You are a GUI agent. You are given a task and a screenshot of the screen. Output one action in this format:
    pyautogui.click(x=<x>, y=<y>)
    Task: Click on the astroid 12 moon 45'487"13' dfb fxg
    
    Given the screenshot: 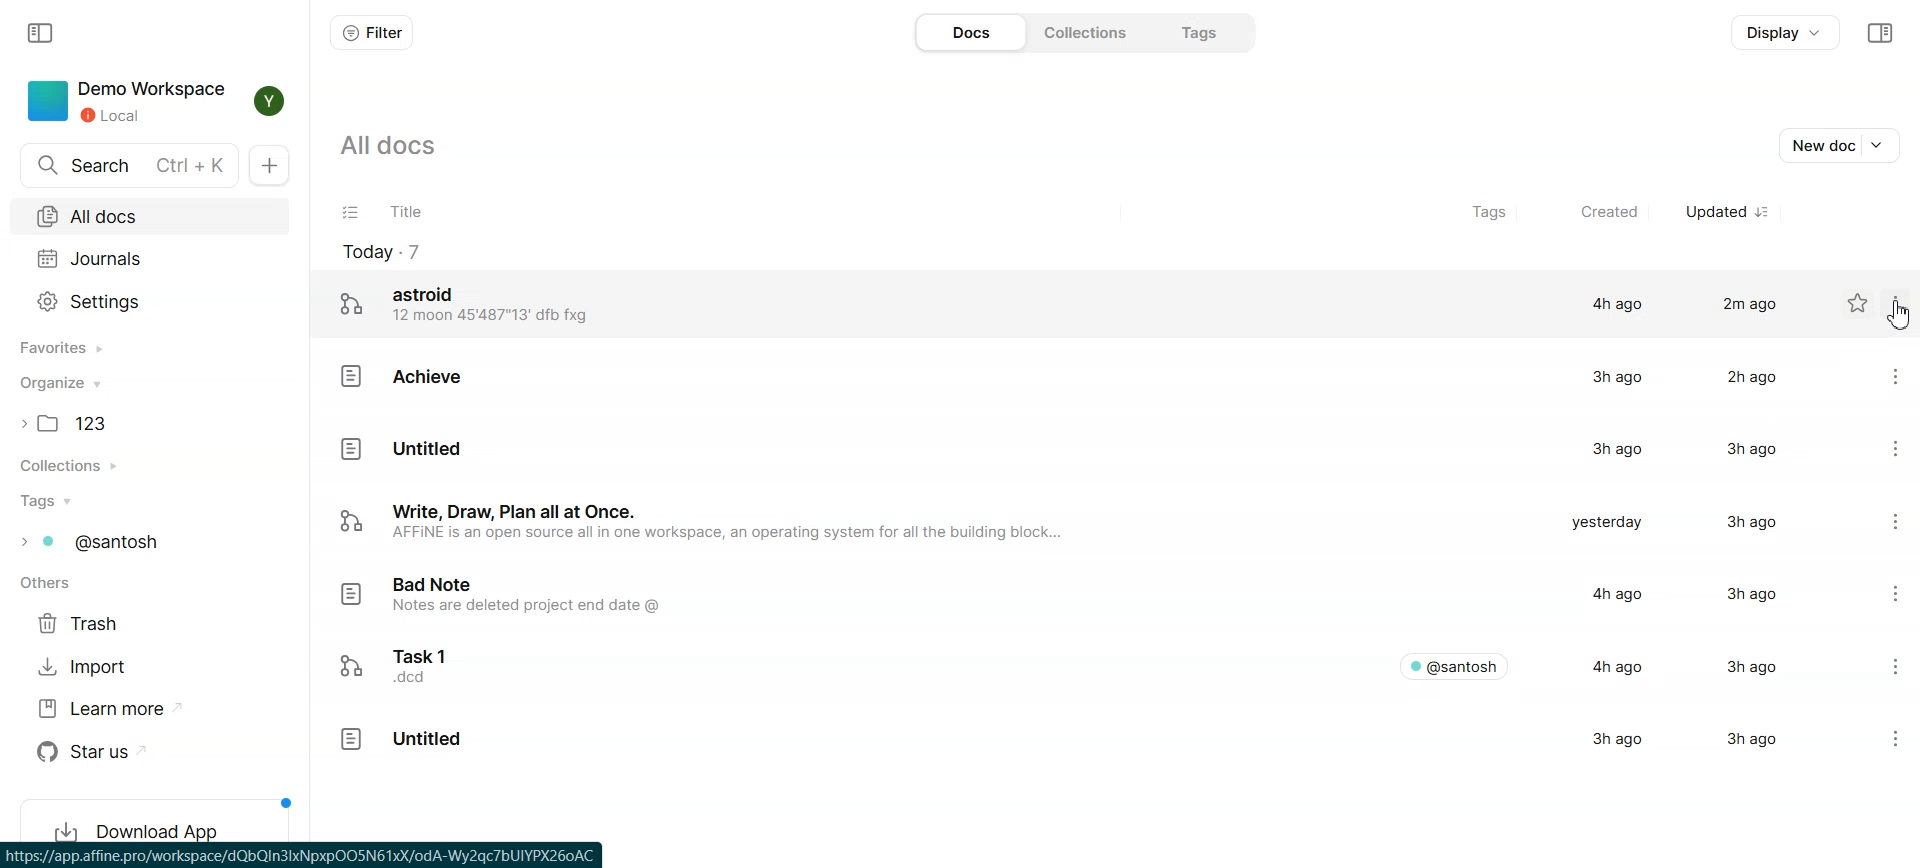 What is the action you would take?
    pyautogui.click(x=470, y=307)
    